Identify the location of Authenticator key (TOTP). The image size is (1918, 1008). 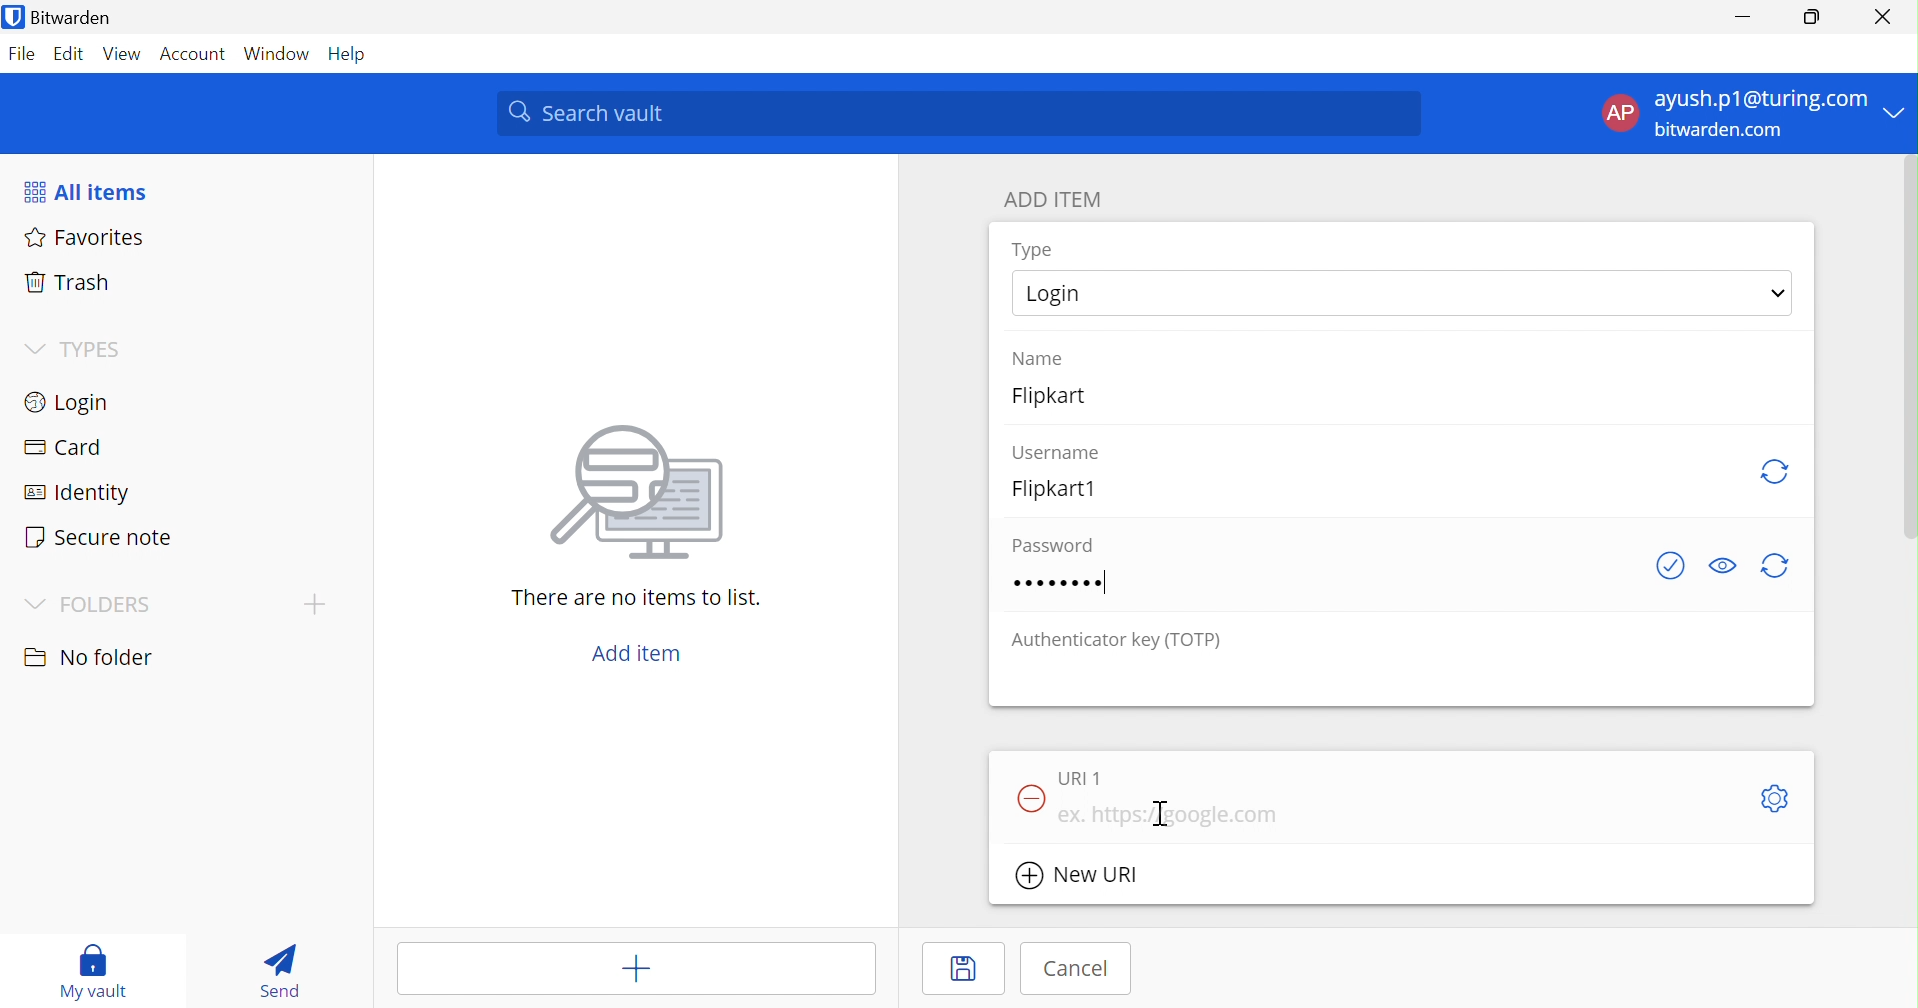
(1118, 642).